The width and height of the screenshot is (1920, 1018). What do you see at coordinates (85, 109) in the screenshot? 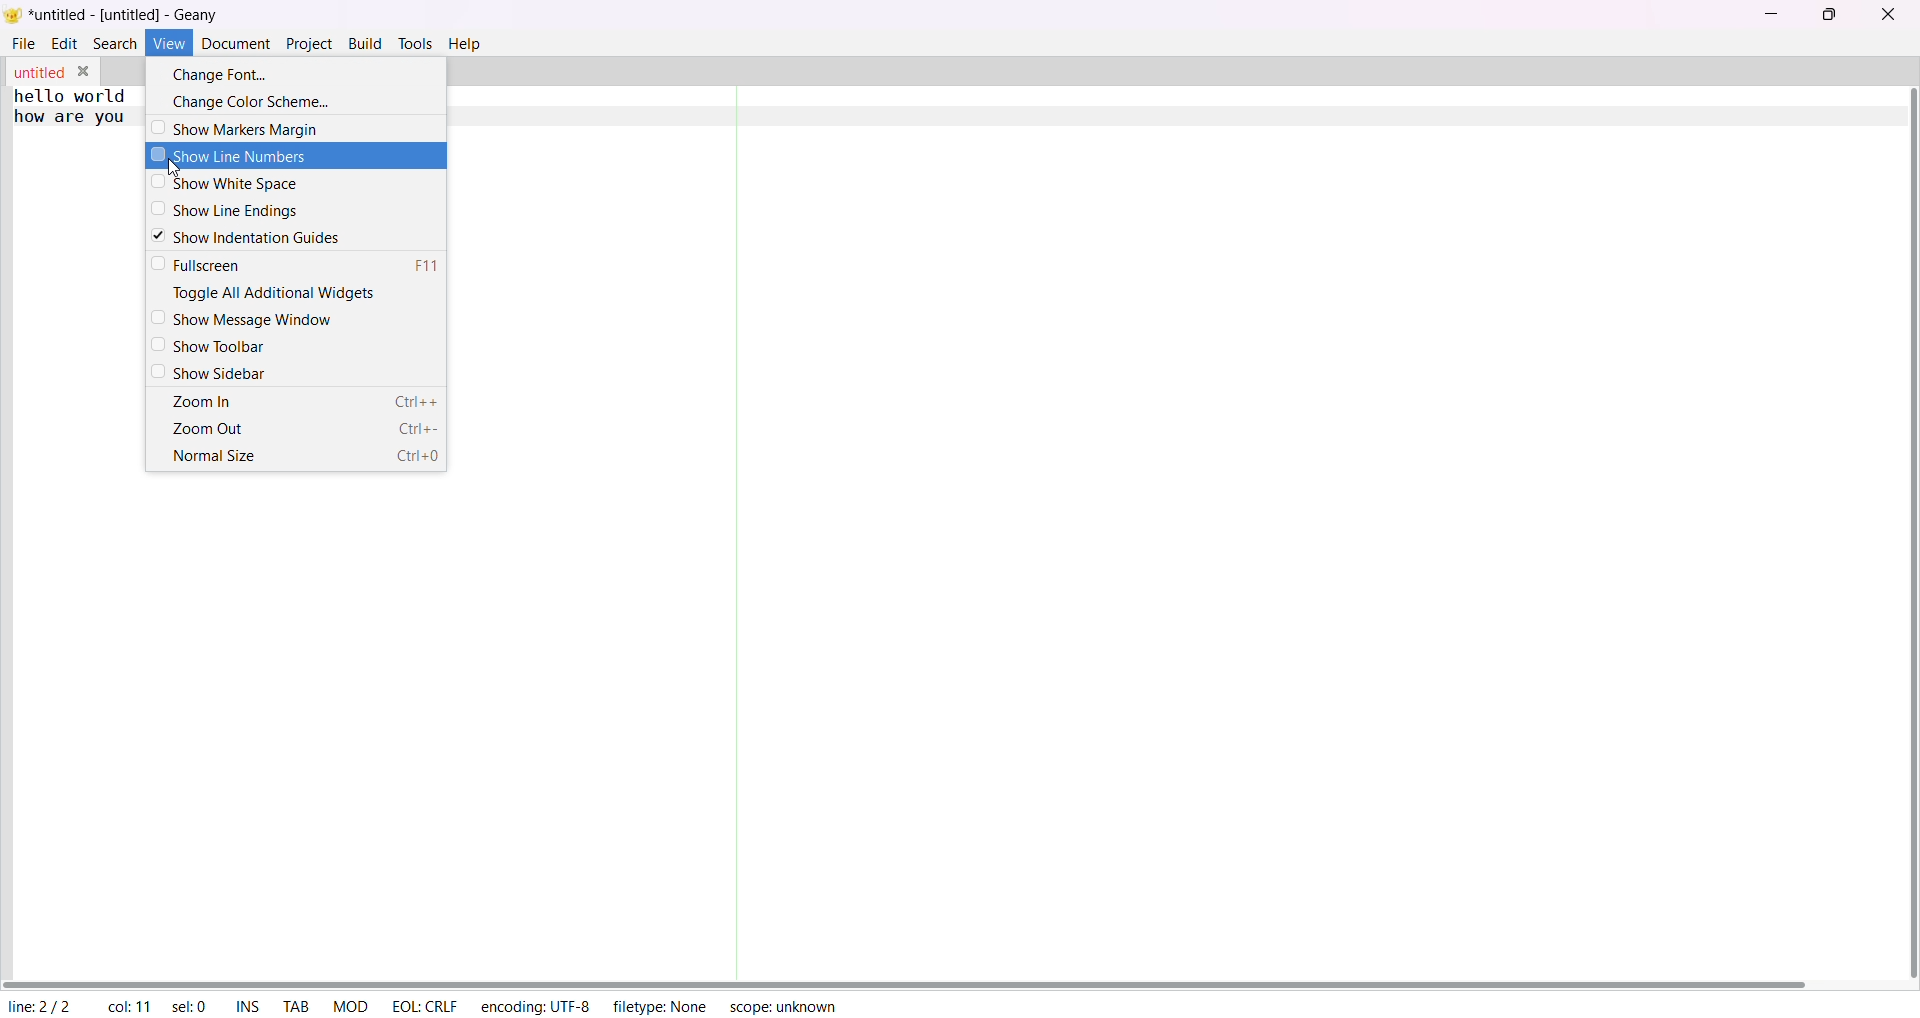
I see `text` at bounding box center [85, 109].